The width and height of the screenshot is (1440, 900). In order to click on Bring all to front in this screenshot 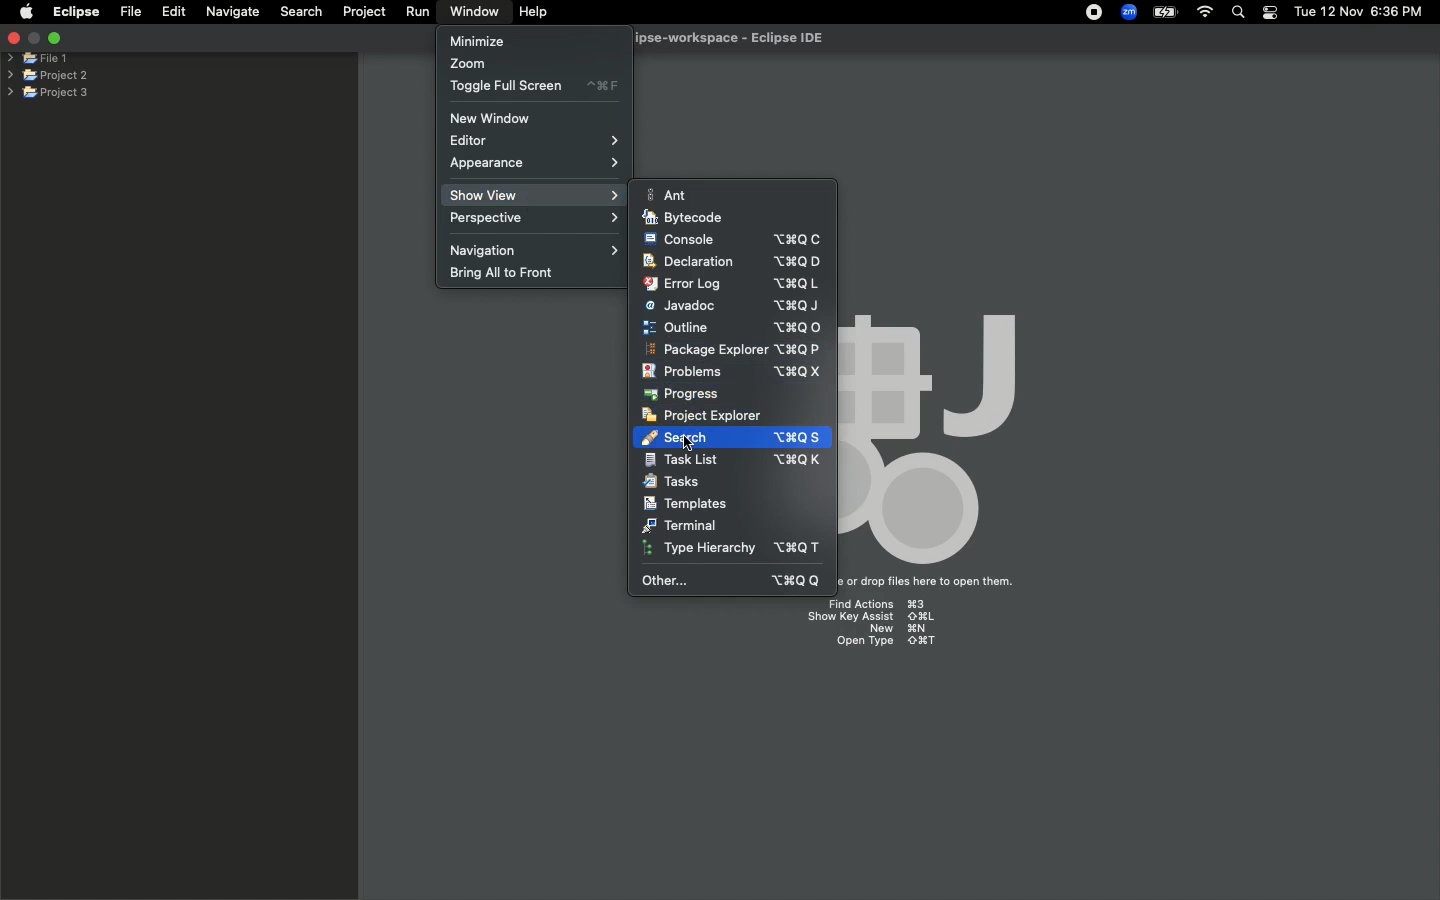, I will do `click(511, 274)`.